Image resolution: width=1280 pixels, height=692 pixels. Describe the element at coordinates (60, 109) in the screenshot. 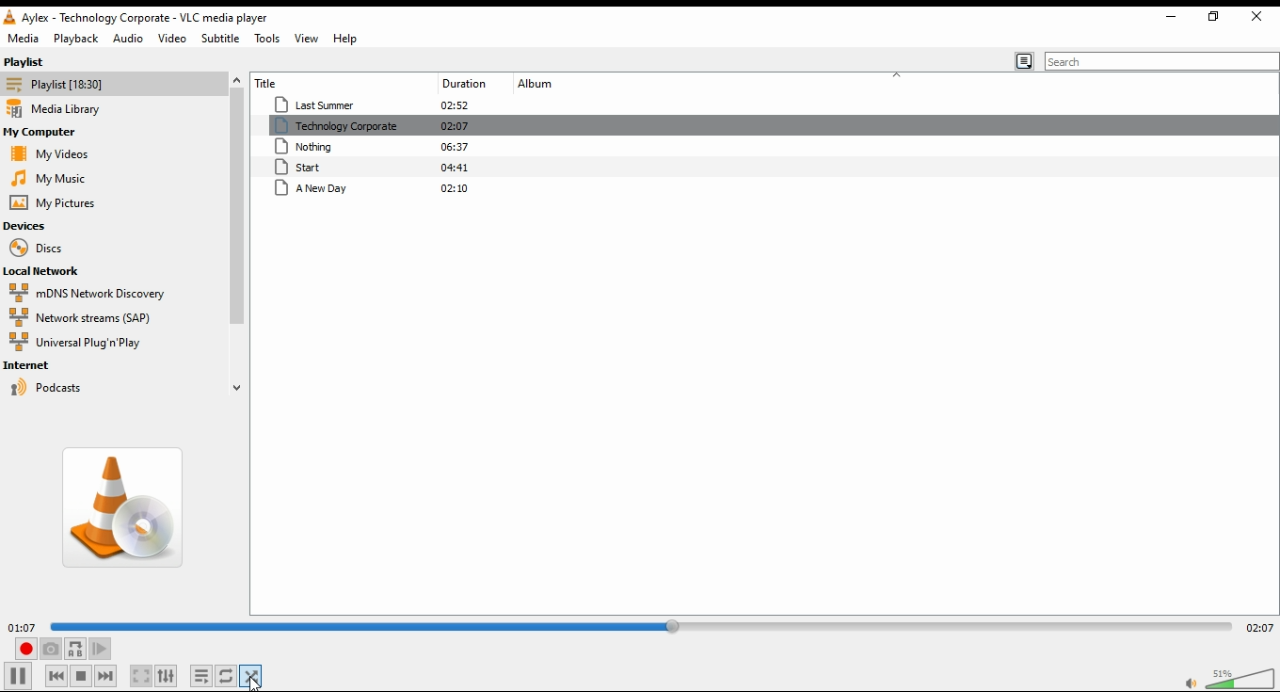

I see `media library` at that location.